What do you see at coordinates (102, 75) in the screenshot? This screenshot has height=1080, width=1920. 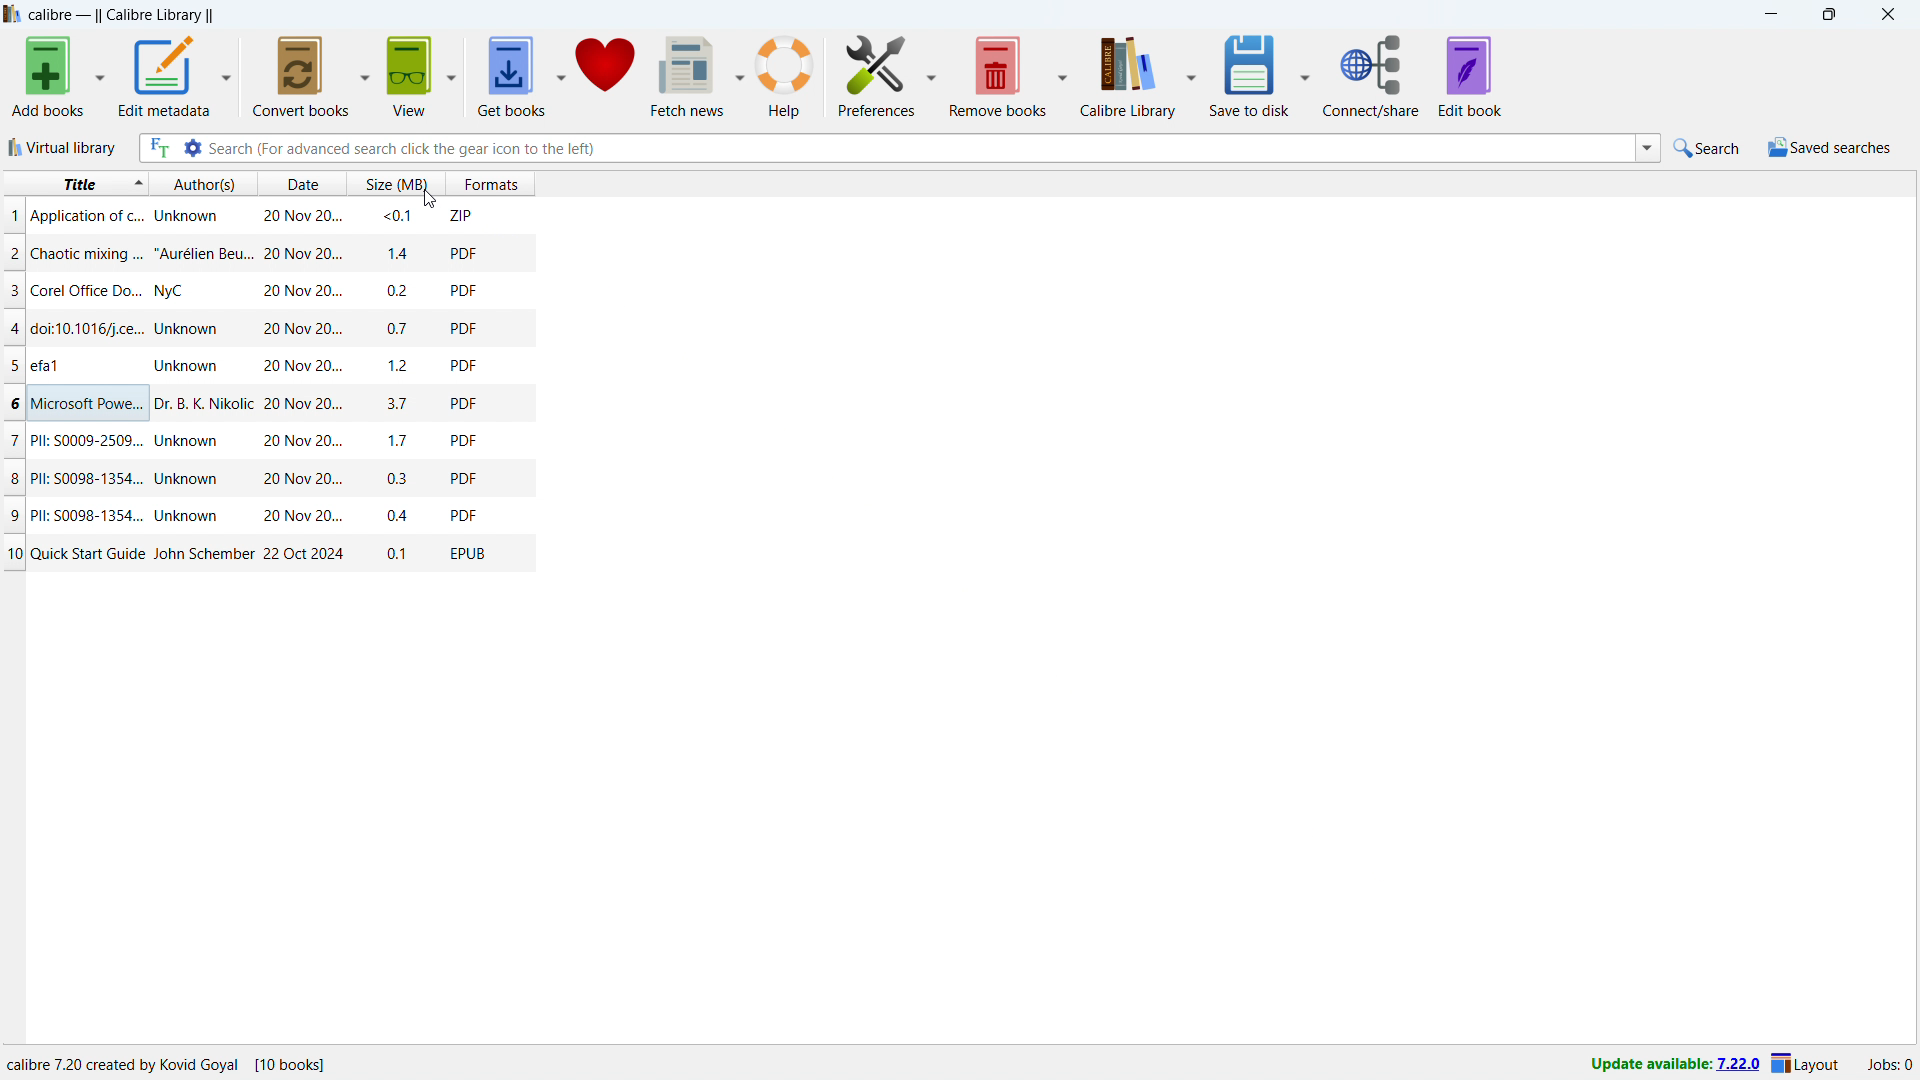 I see `add books options` at bounding box center [102, 75].